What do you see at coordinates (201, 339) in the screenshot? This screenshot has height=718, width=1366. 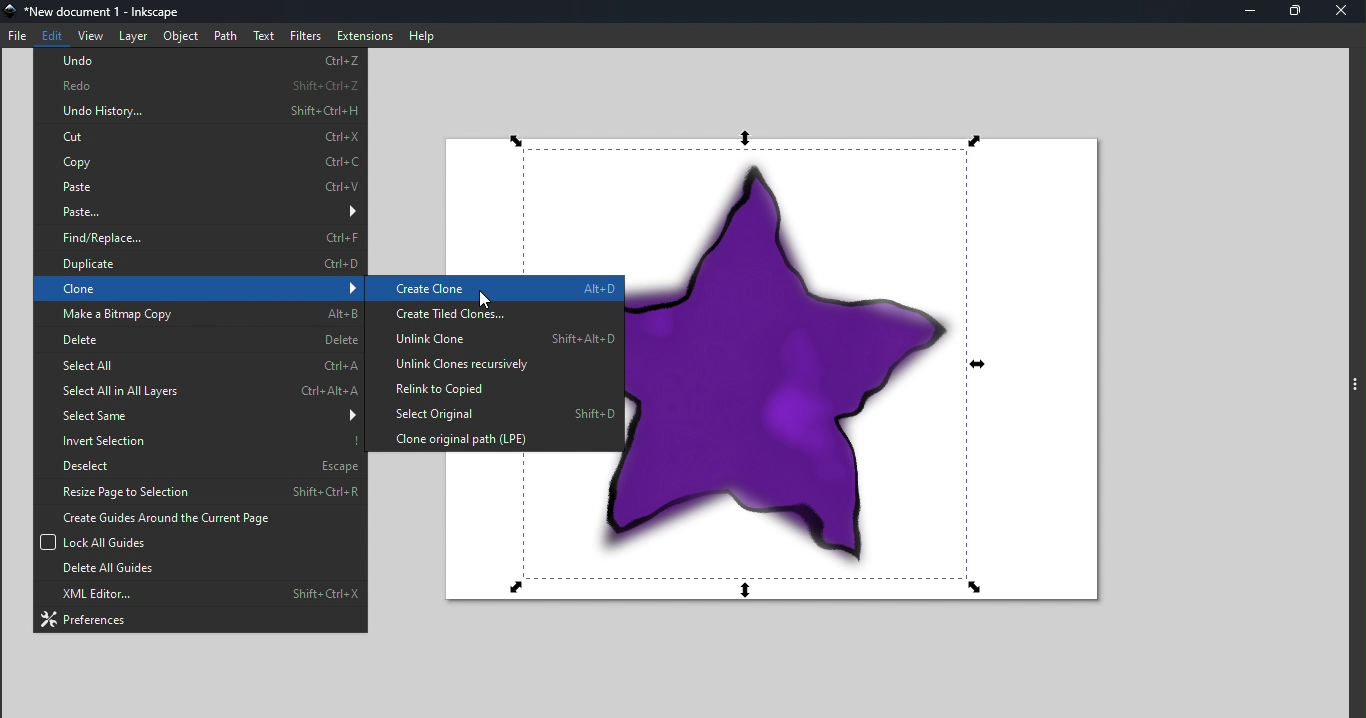 I see `delete` at bounding box center [201, 339].